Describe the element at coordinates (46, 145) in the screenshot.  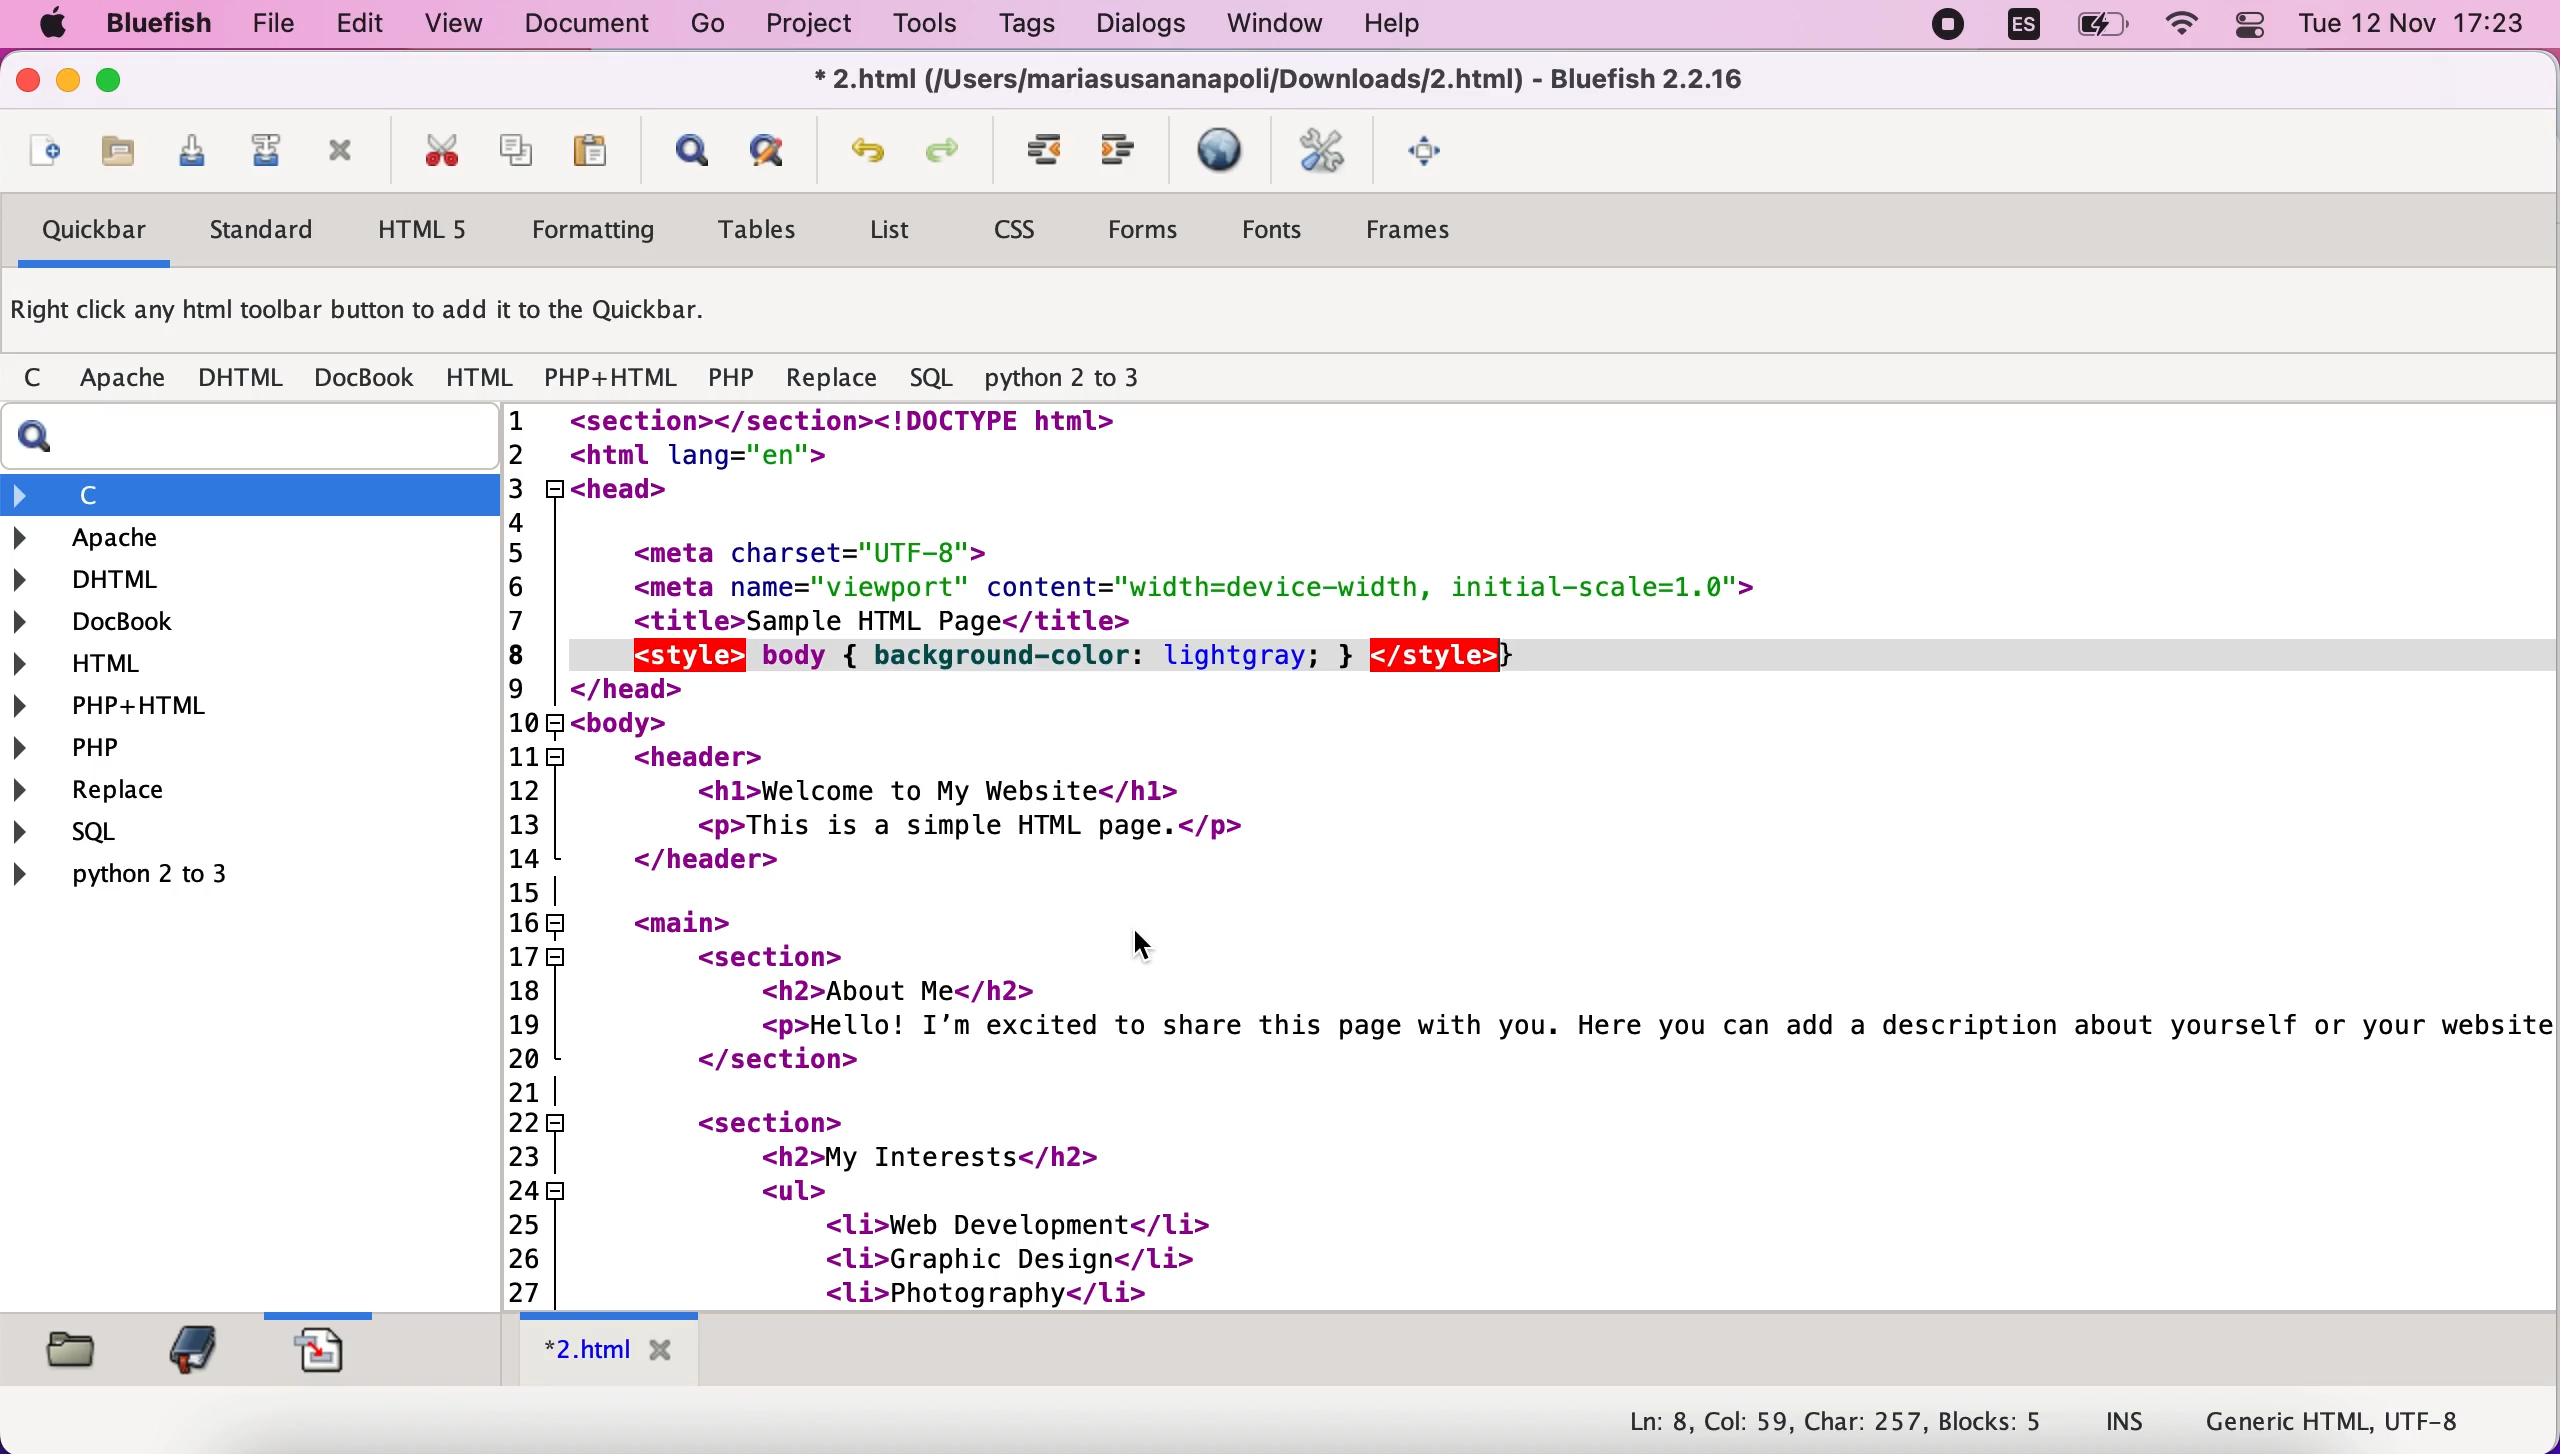
I see `new file` at that location.